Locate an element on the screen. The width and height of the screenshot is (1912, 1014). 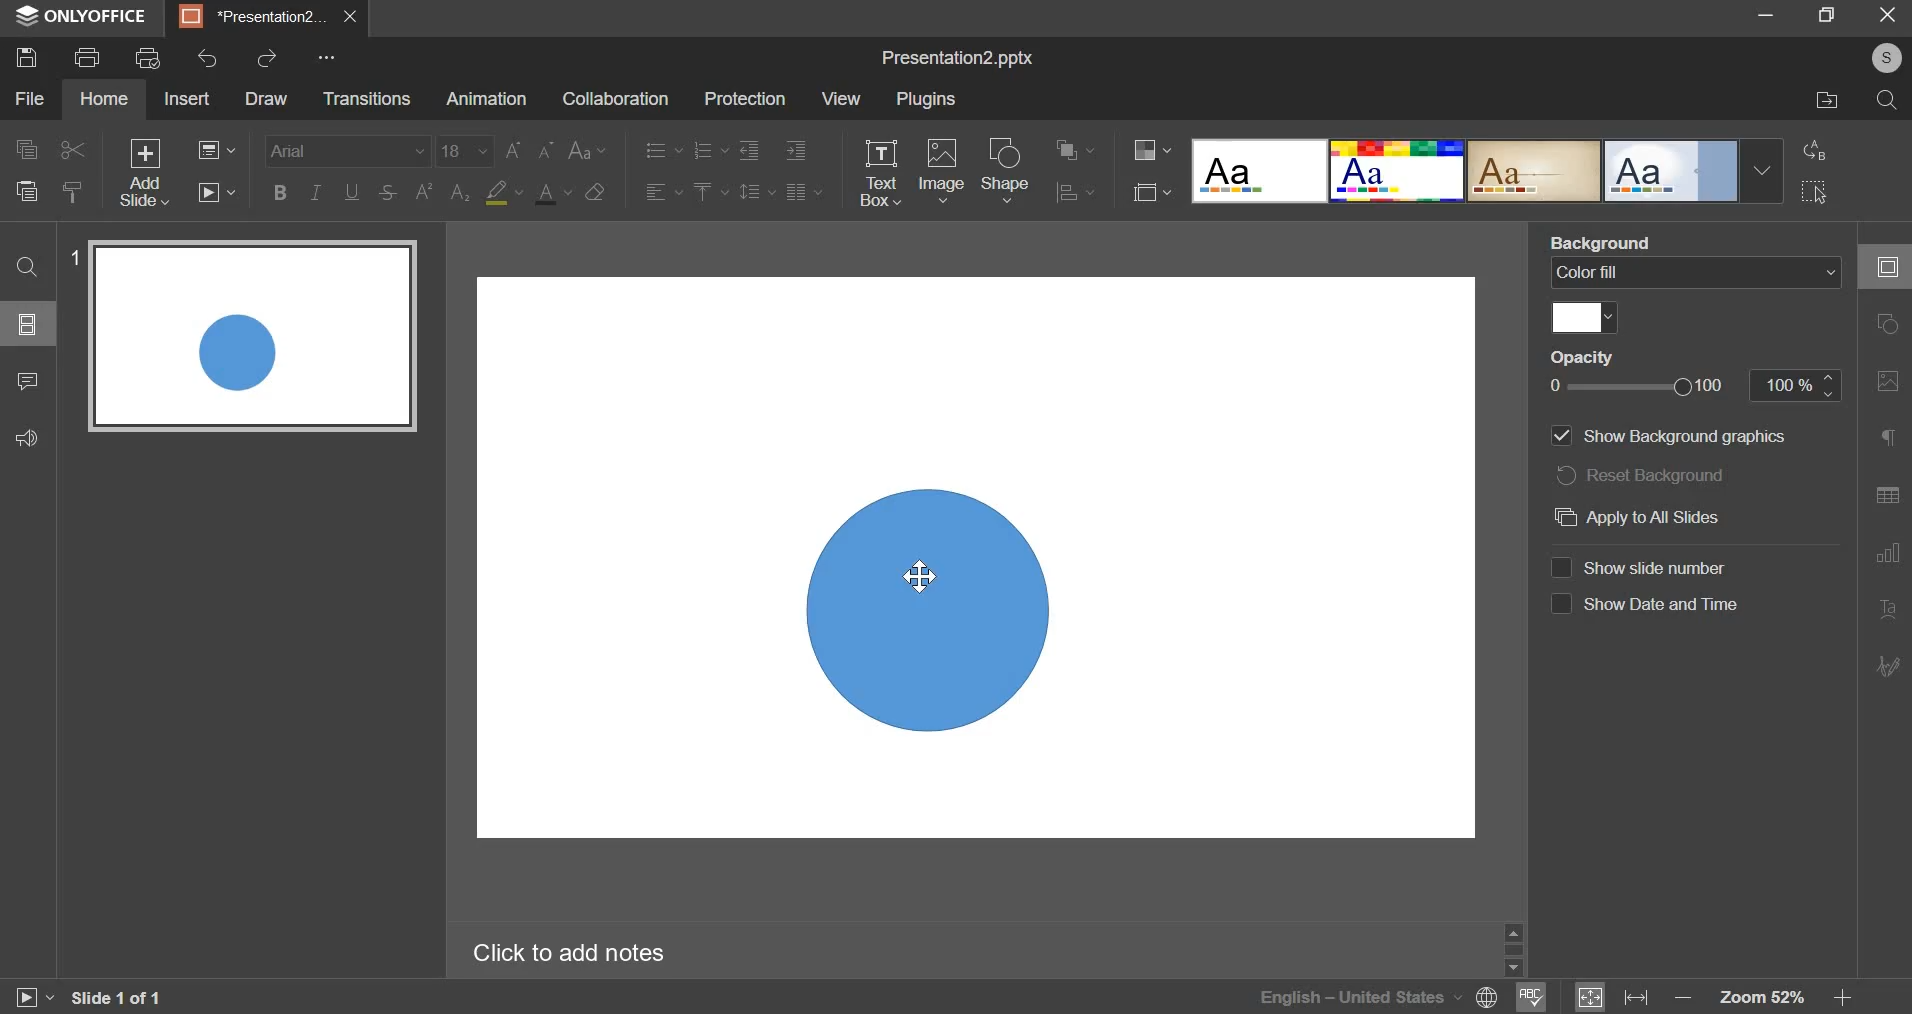
copy slide is located at coordinates (73, 192).